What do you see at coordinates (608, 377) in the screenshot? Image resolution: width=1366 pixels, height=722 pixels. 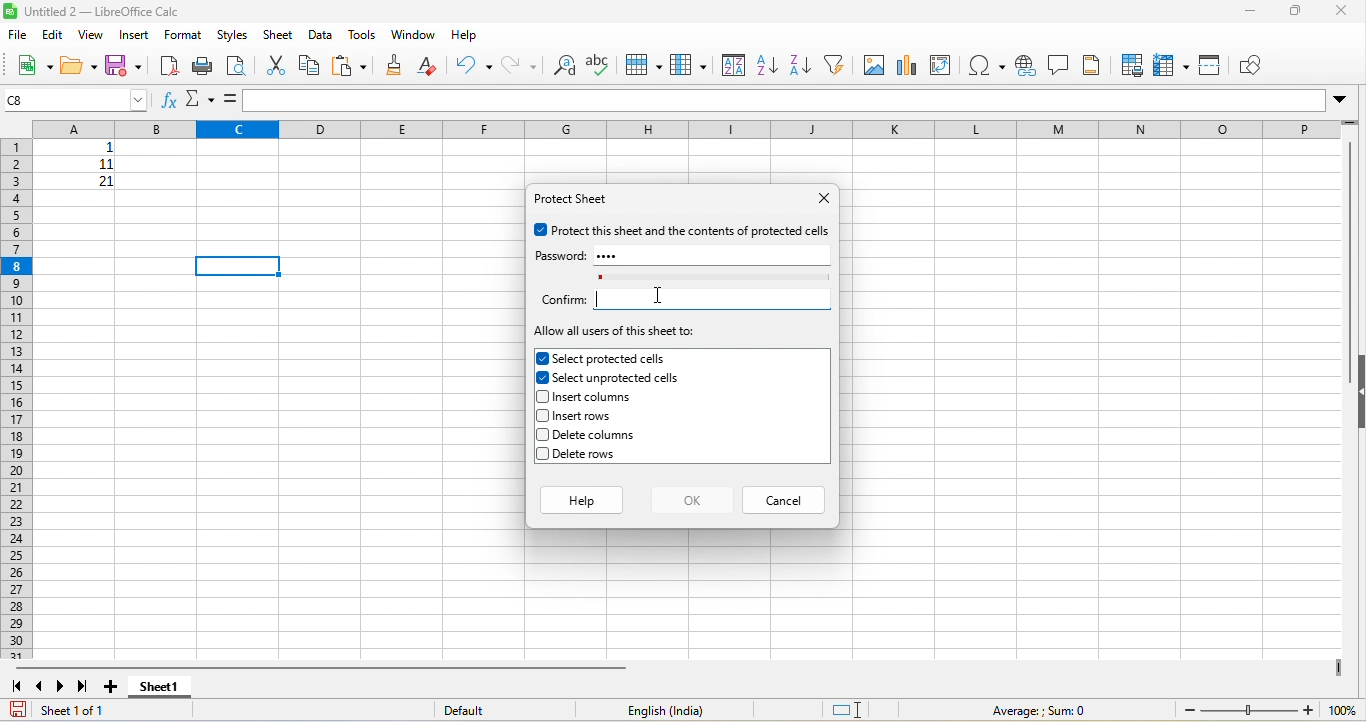 I see `selected unprotected cells` at bounding box center [608, 377].